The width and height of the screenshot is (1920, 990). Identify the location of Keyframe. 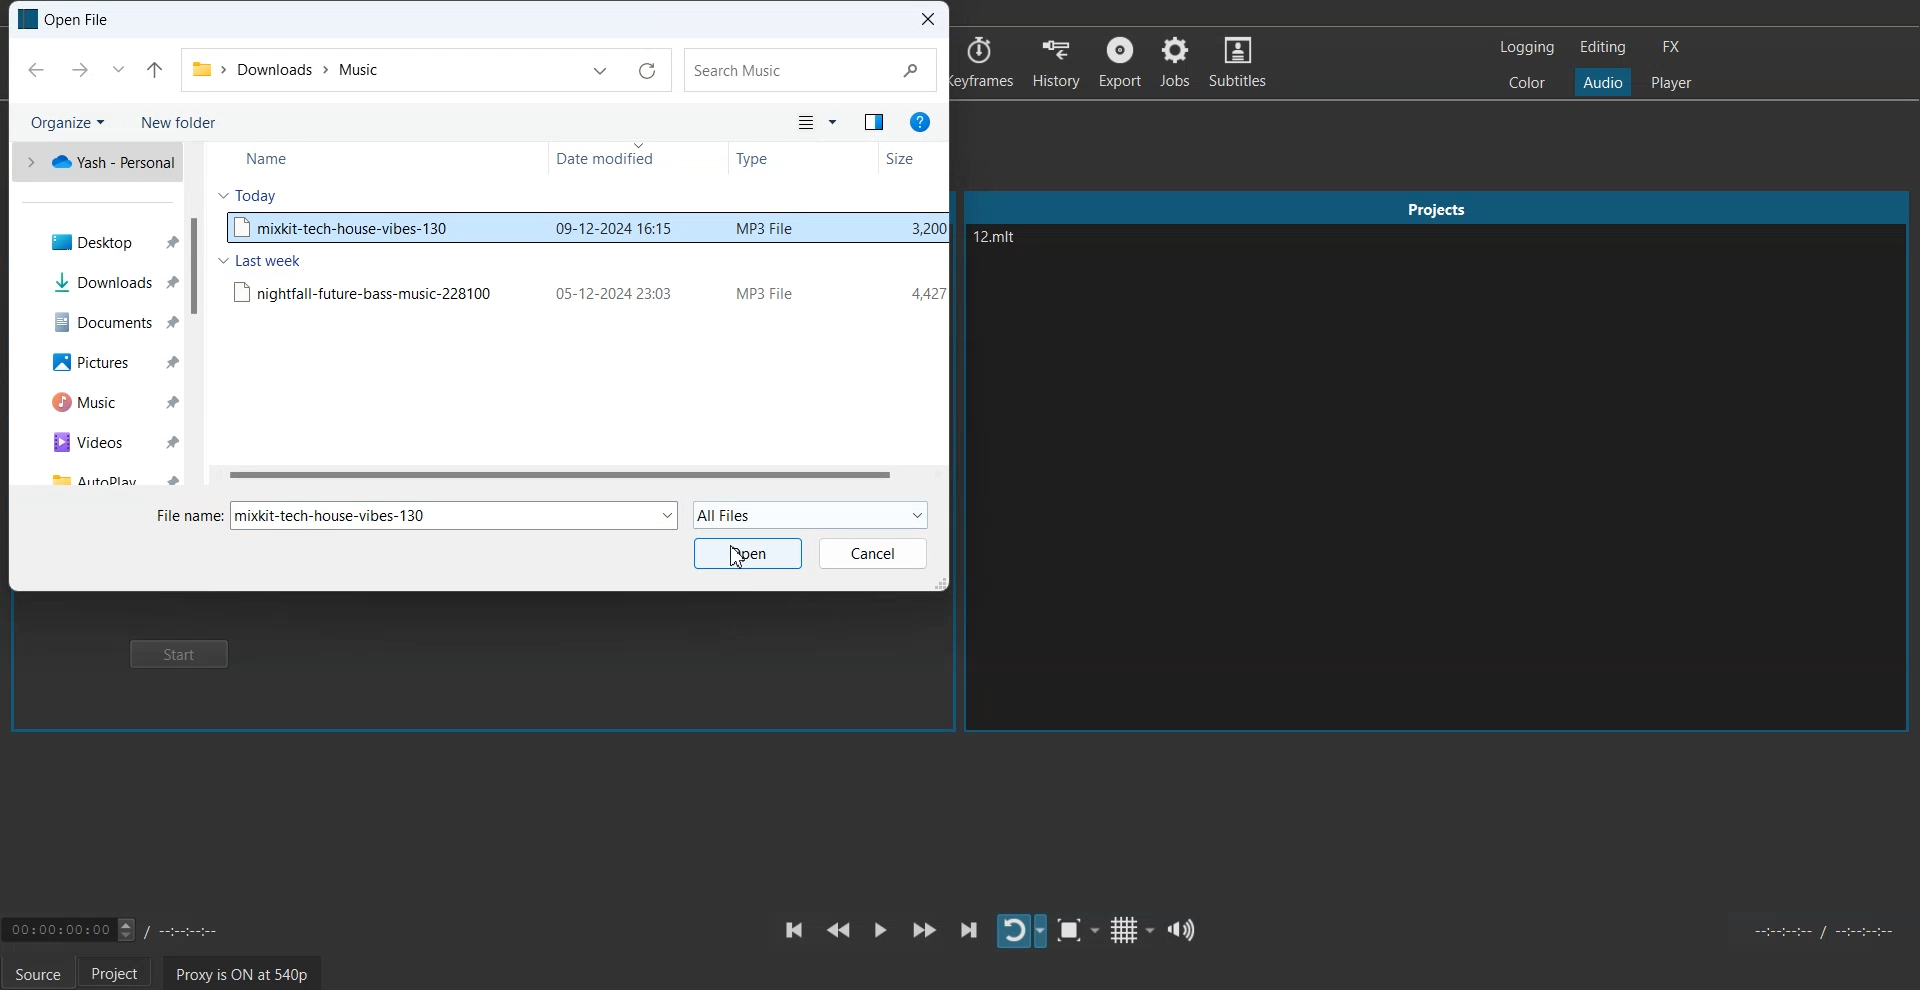
(979, 62).